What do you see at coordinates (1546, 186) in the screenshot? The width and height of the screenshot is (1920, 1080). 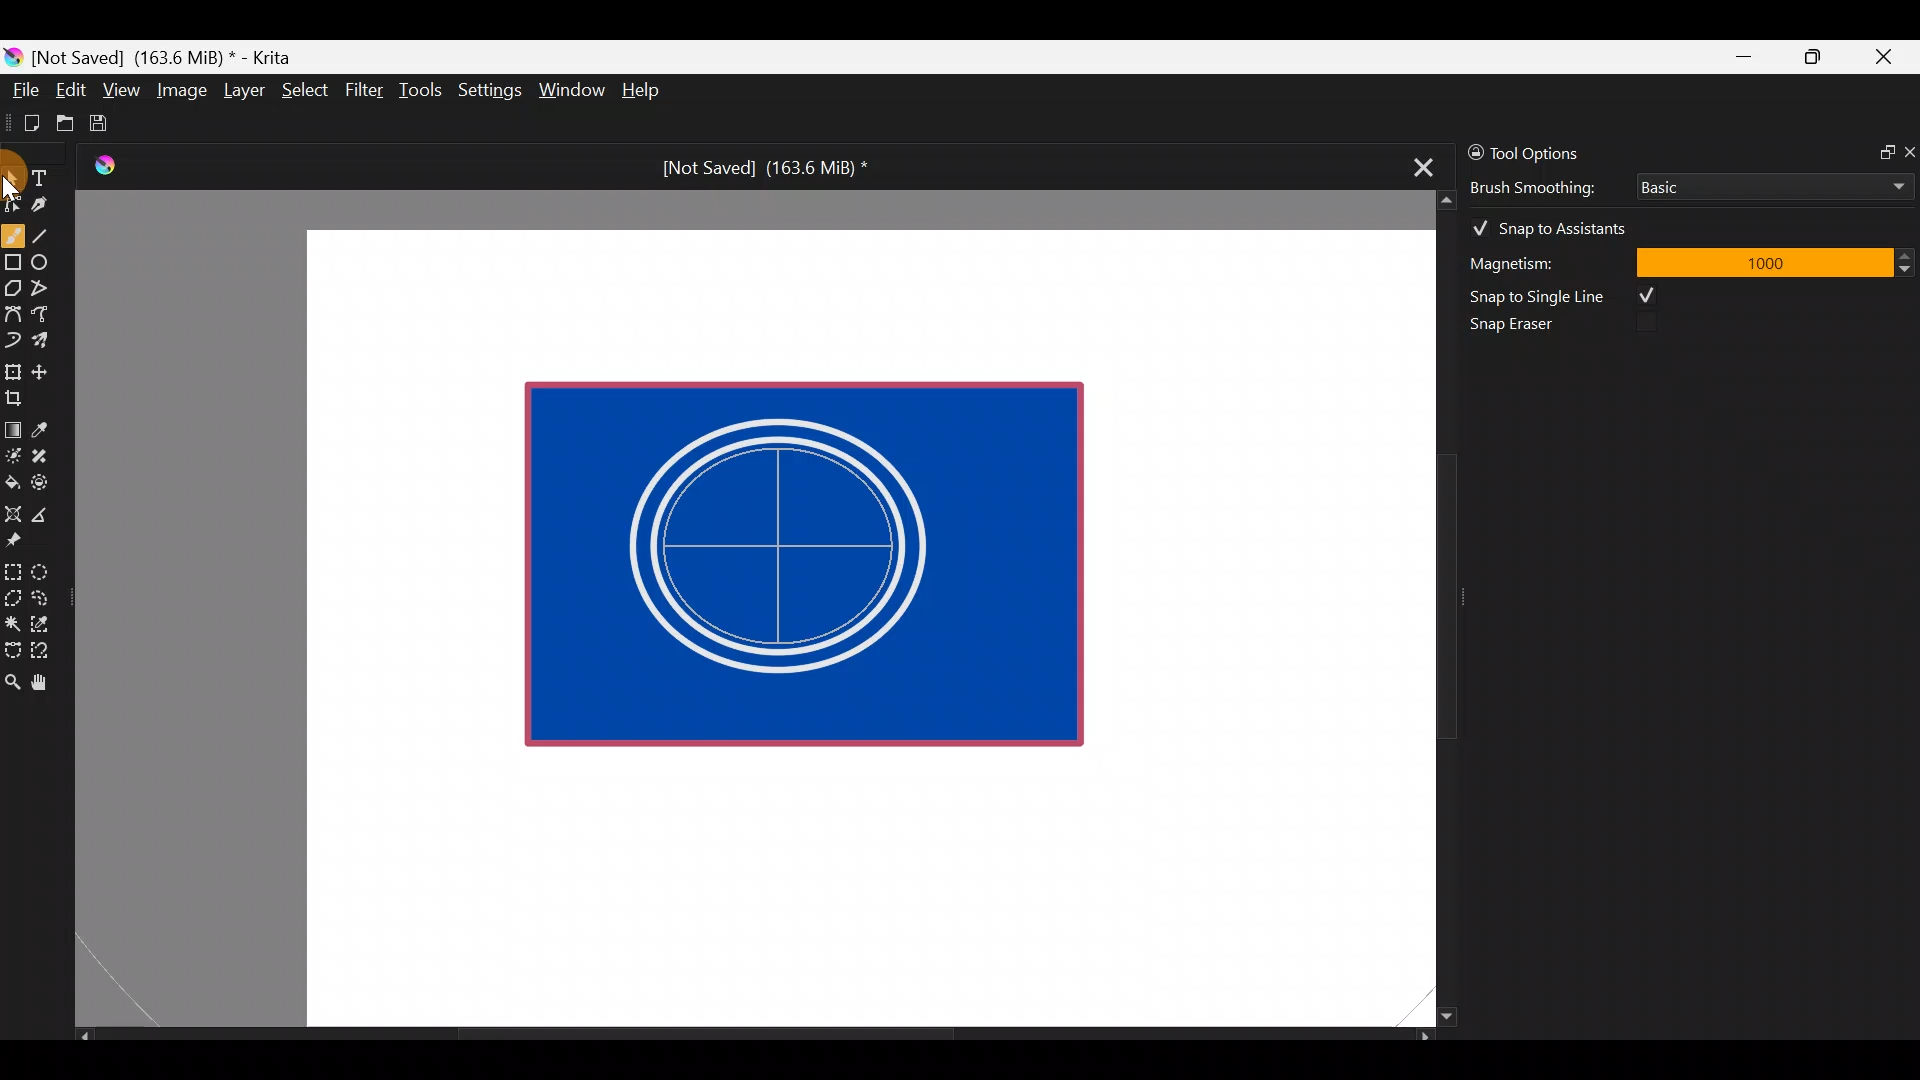 I see `Brush smoothing` at bounding box center [1546, 186].